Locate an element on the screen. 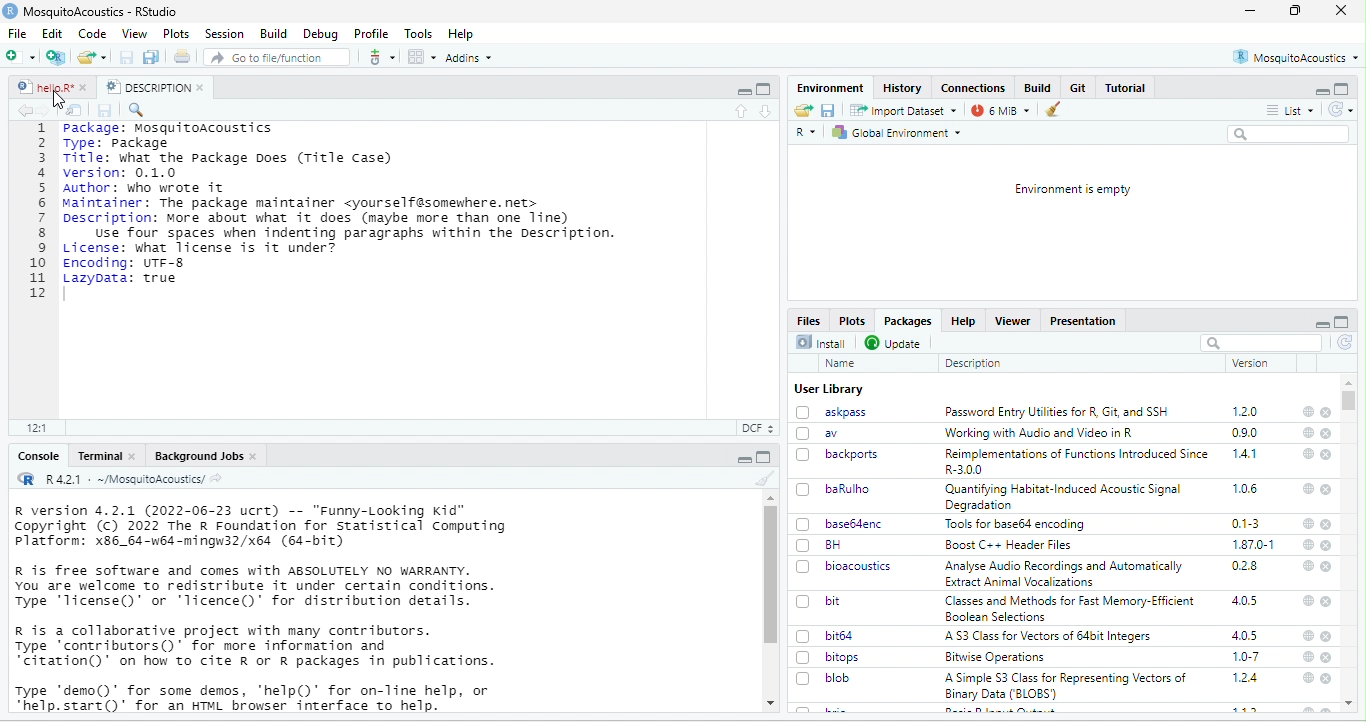 The width and height of the screenshot is (1366, 722). Build is located at coordinates (1039, 87).